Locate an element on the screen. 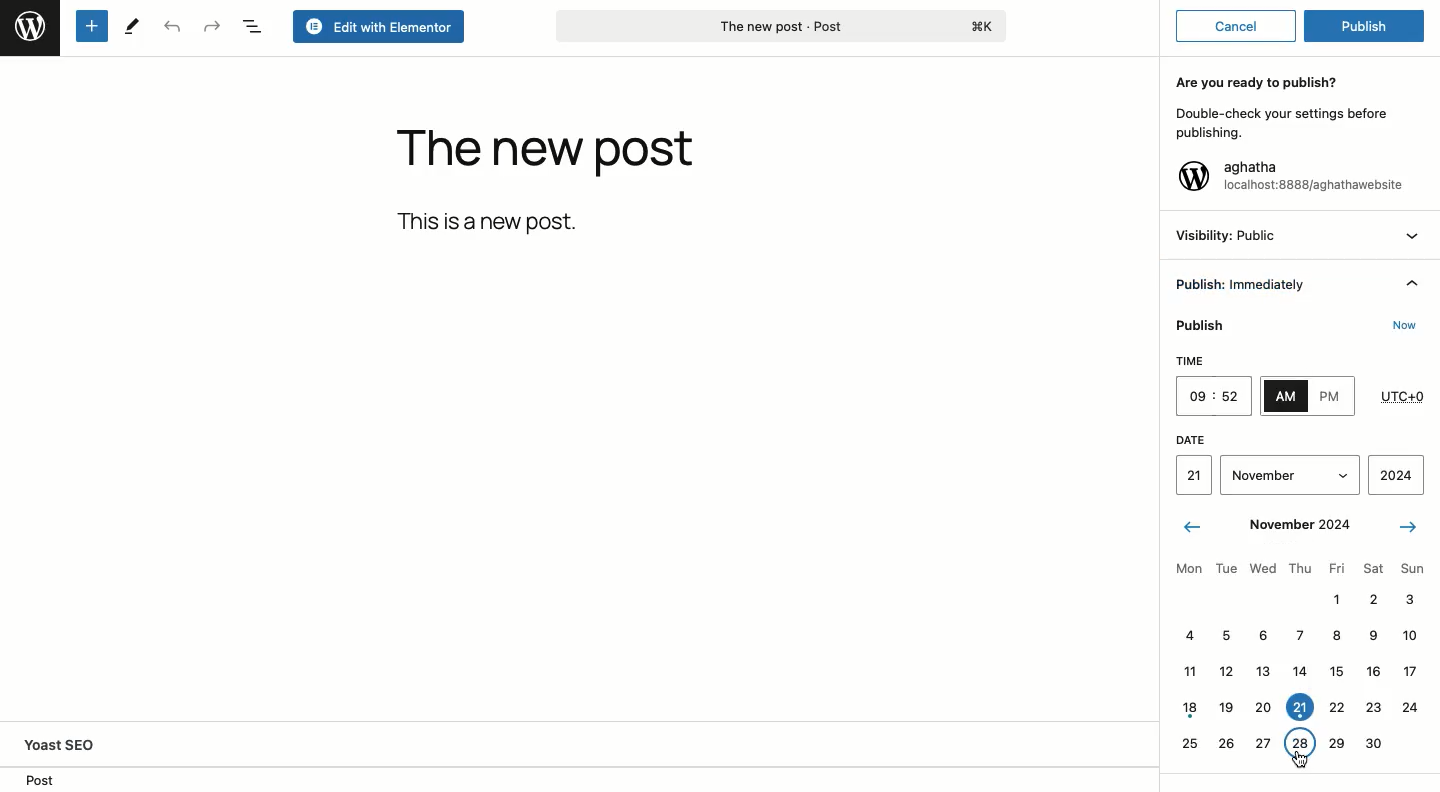 The width and height of the screenshot is (1440, 792). Publish is located at coordinates (1202, 328).